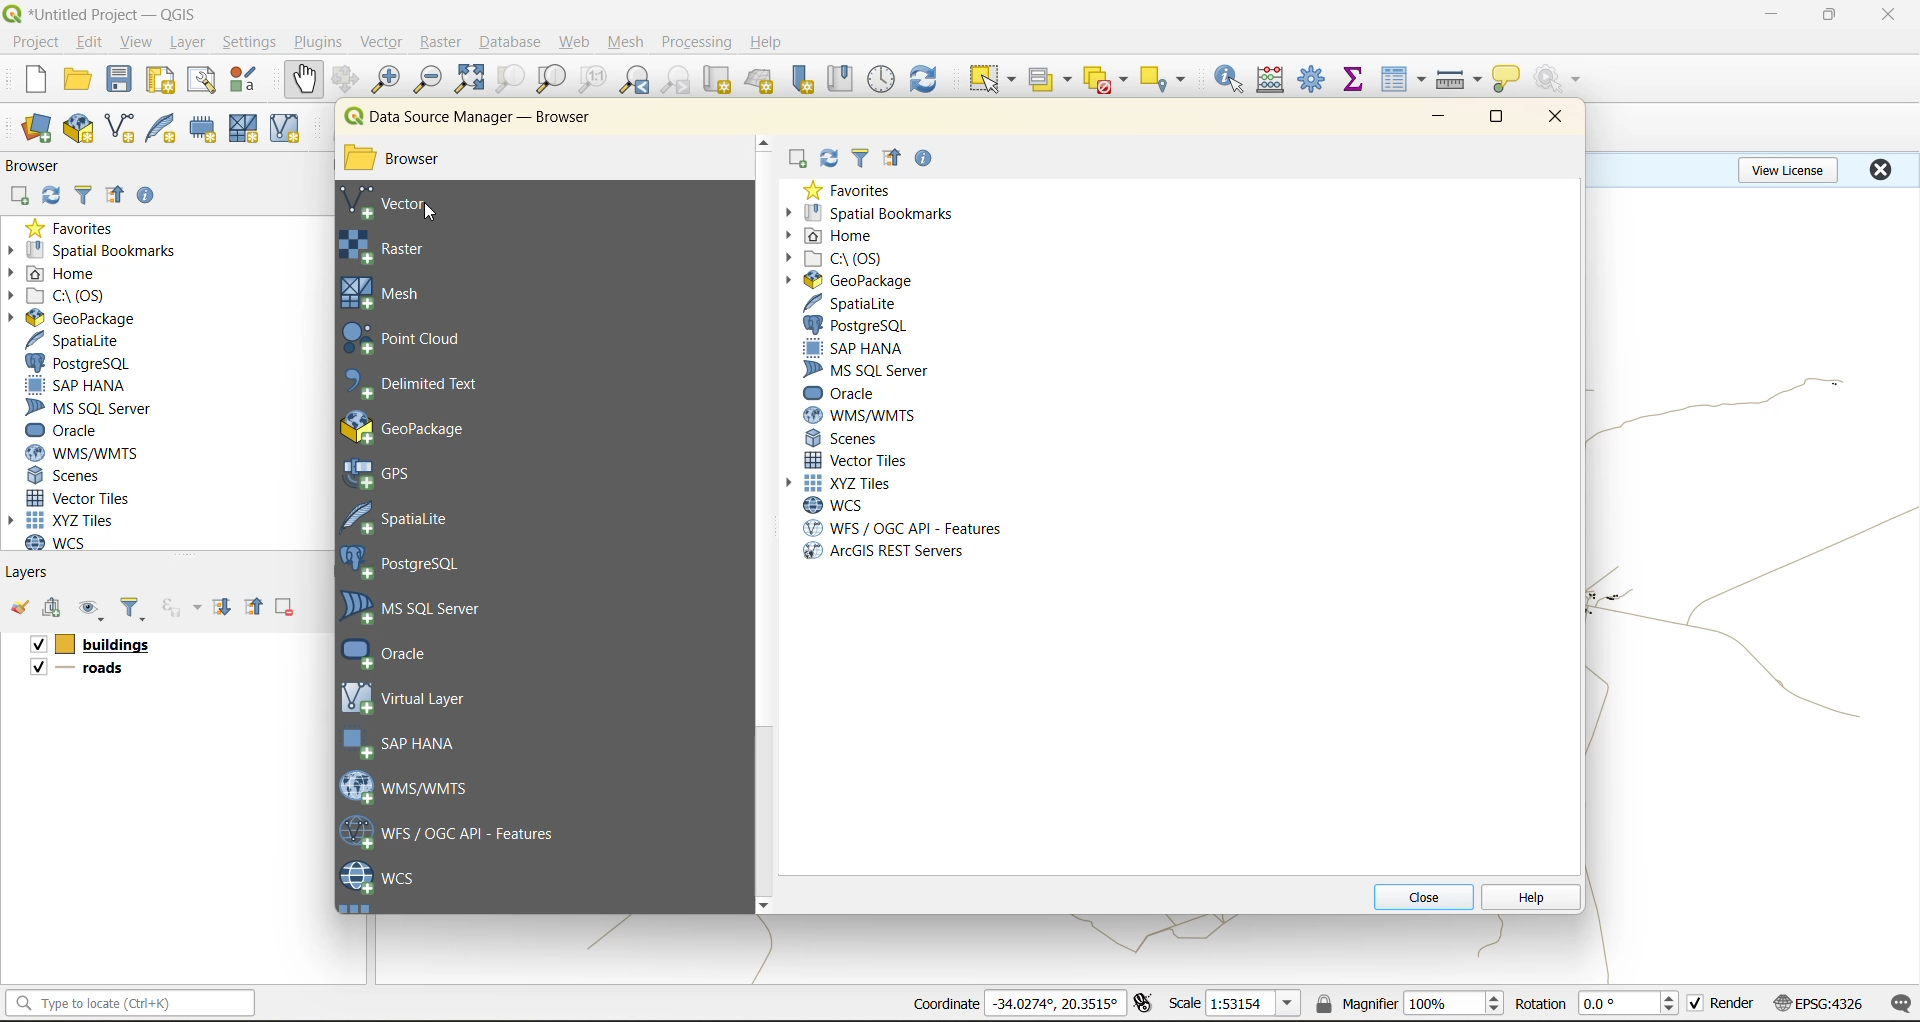 This screenshot has height=1022, width=1920. I want to click on edit, so click(90, 45).